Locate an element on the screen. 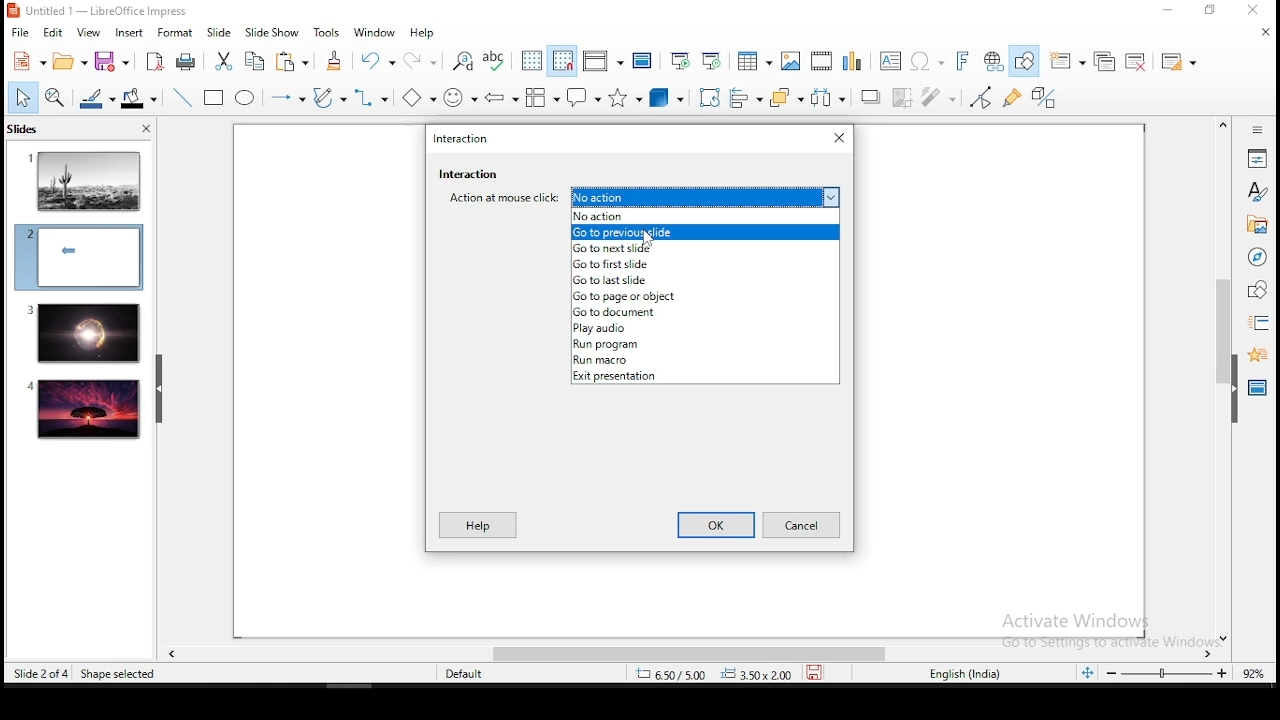  line is located at coordinates (180, 98).